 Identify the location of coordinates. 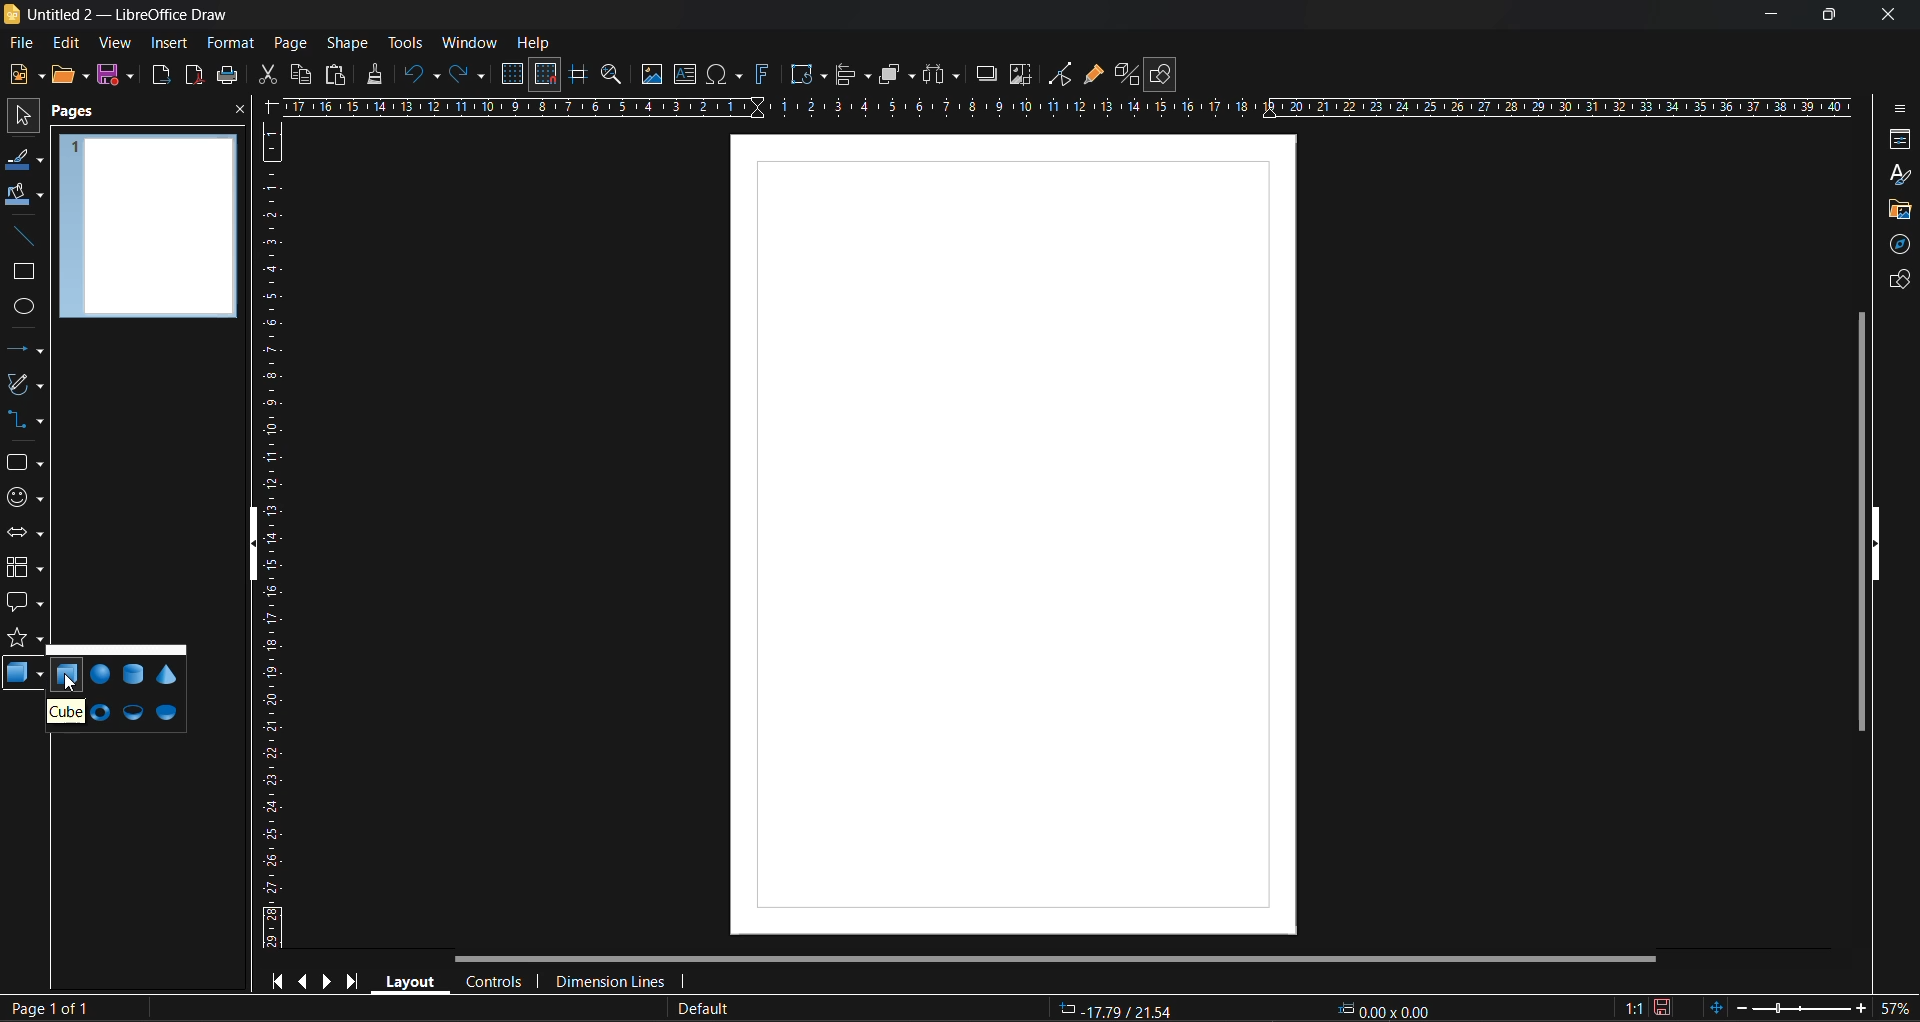
(1255, 1008).